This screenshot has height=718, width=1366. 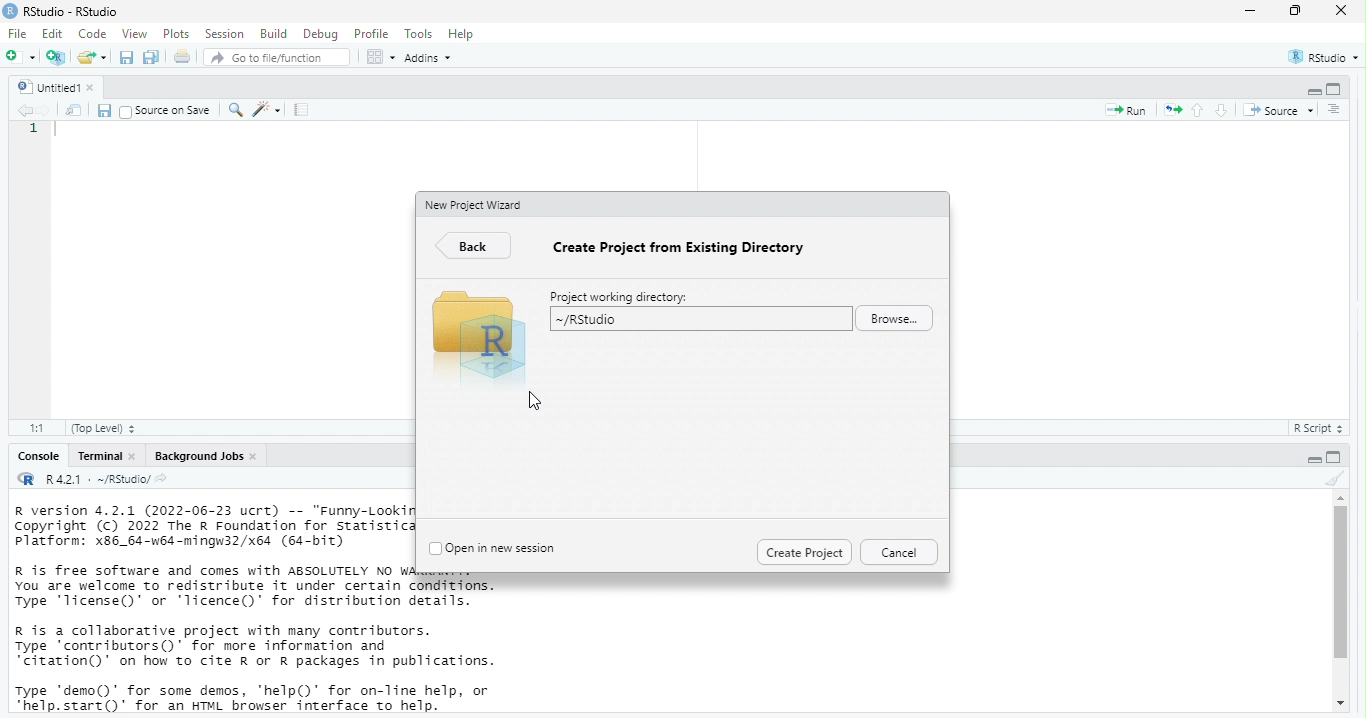 I want to click on description of version of R, so click(x=208, y=525).